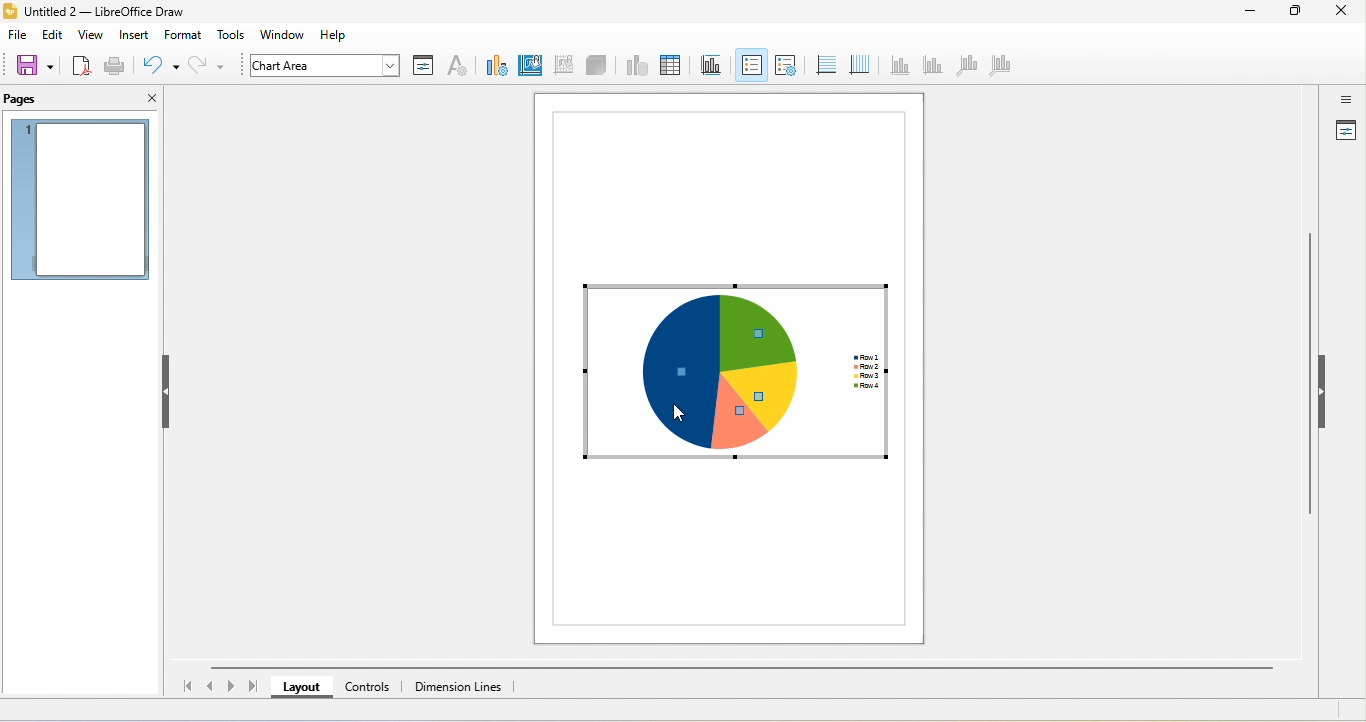  Describe the element at coordinates (683, 403) in the screenshot. I see `cursor movement` at that location.